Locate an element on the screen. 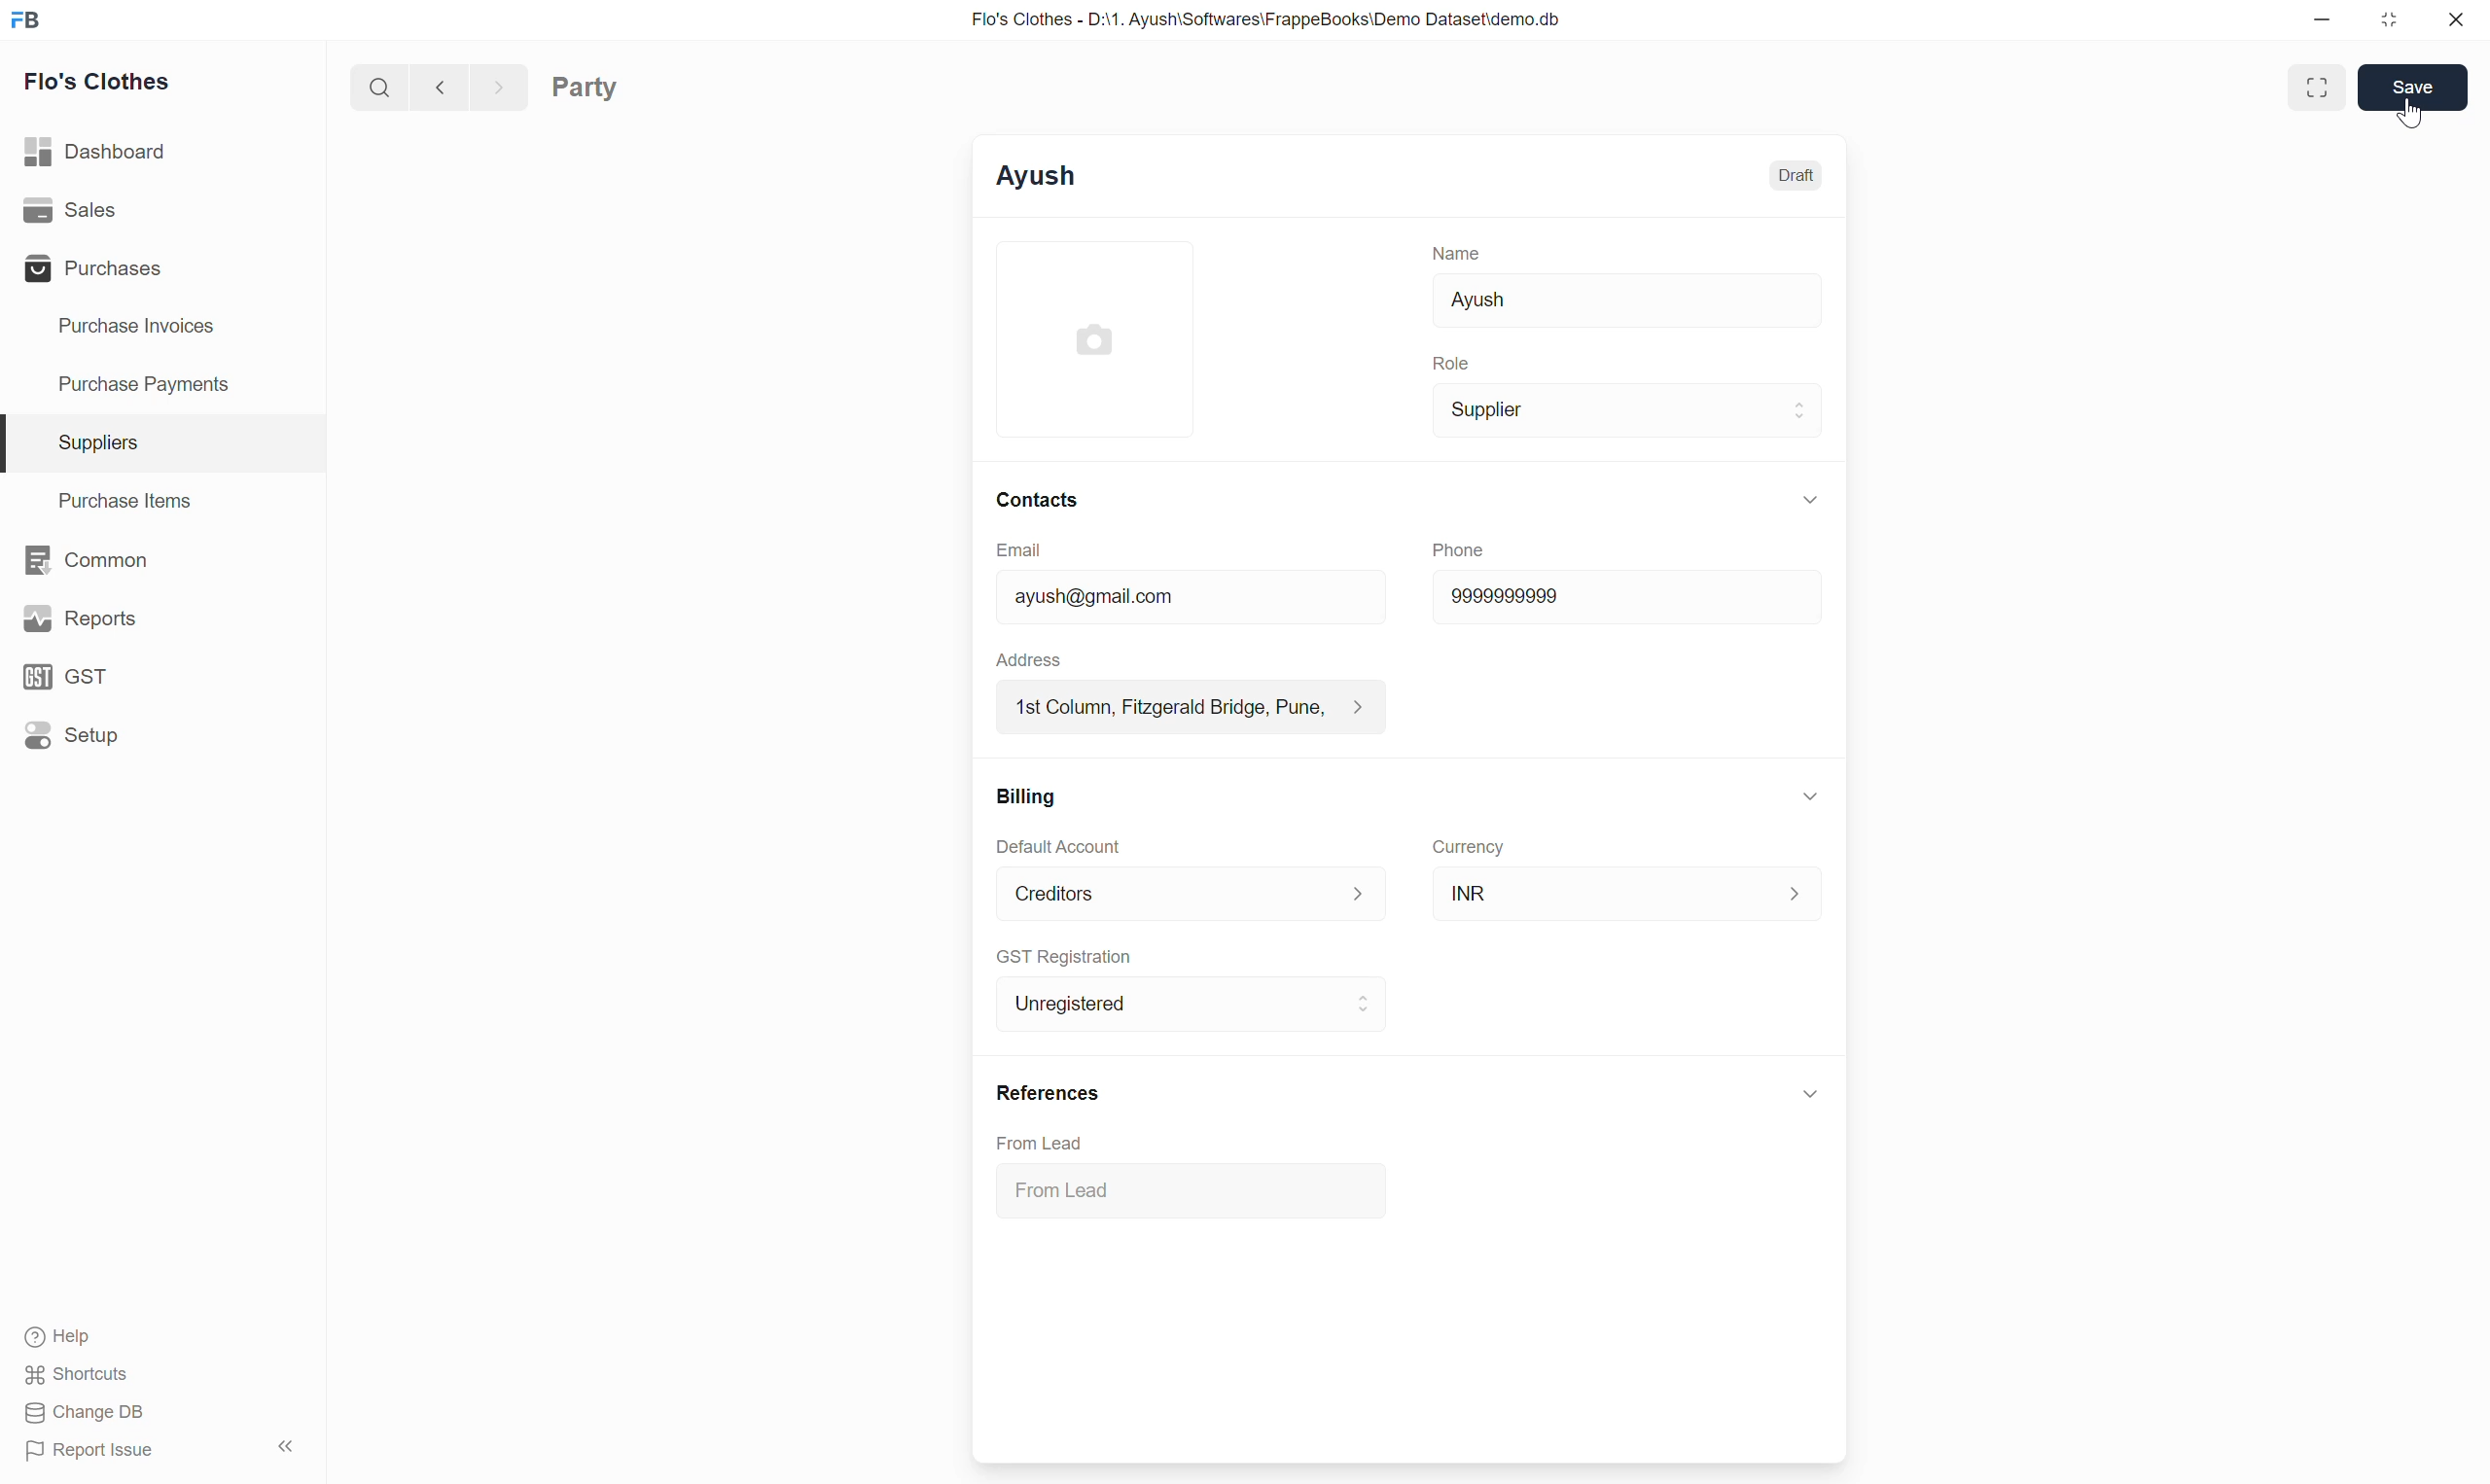  Save is located at coordinates (2412, 87).